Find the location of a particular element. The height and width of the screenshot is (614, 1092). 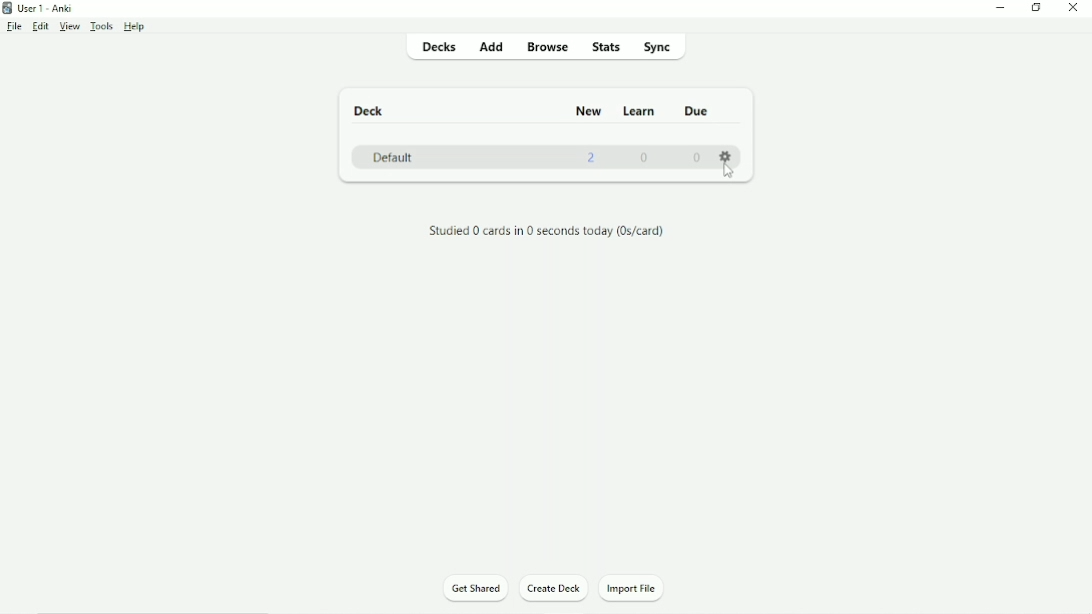

cursor is located at coordinates (726, 174).